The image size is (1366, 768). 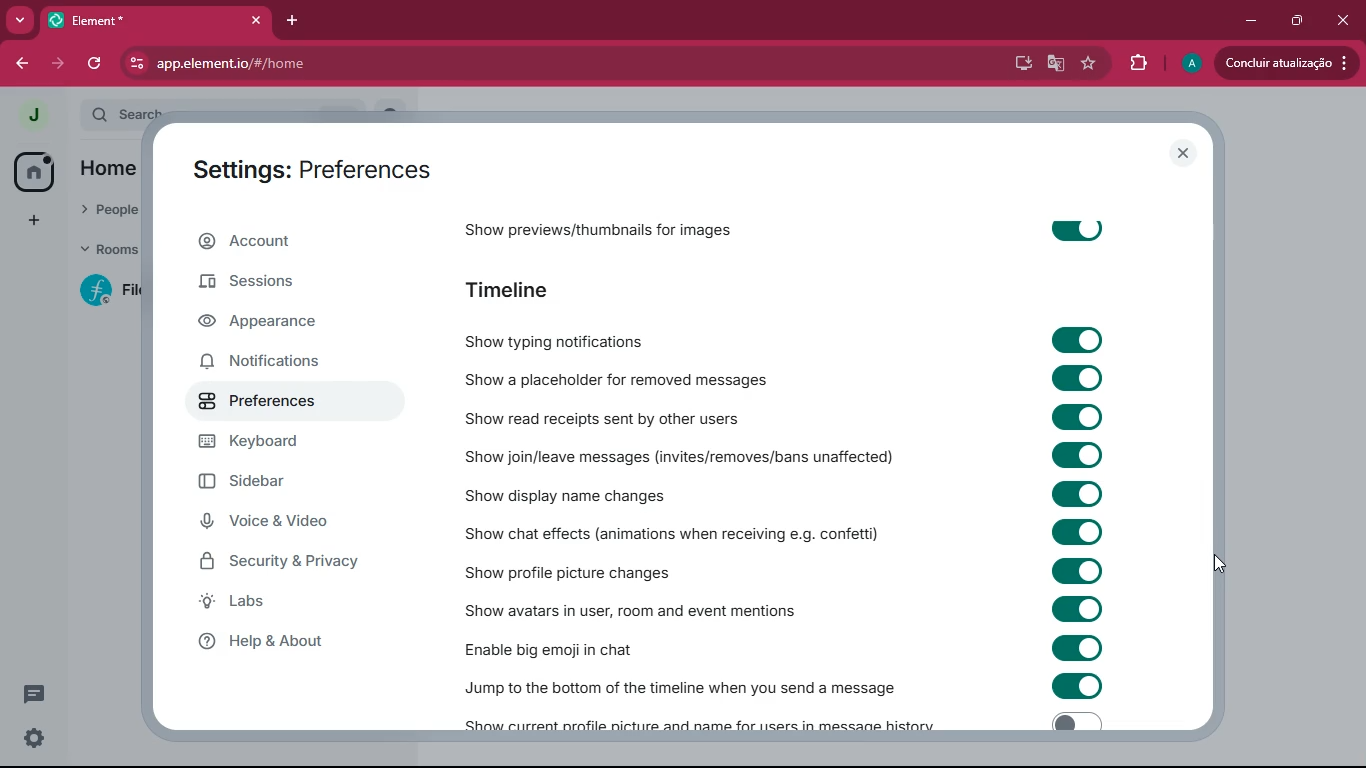 What do you see at coordinates (1079, 381) in the screenshot?
I see `toggle on ` at bounding box center [1079, 381].